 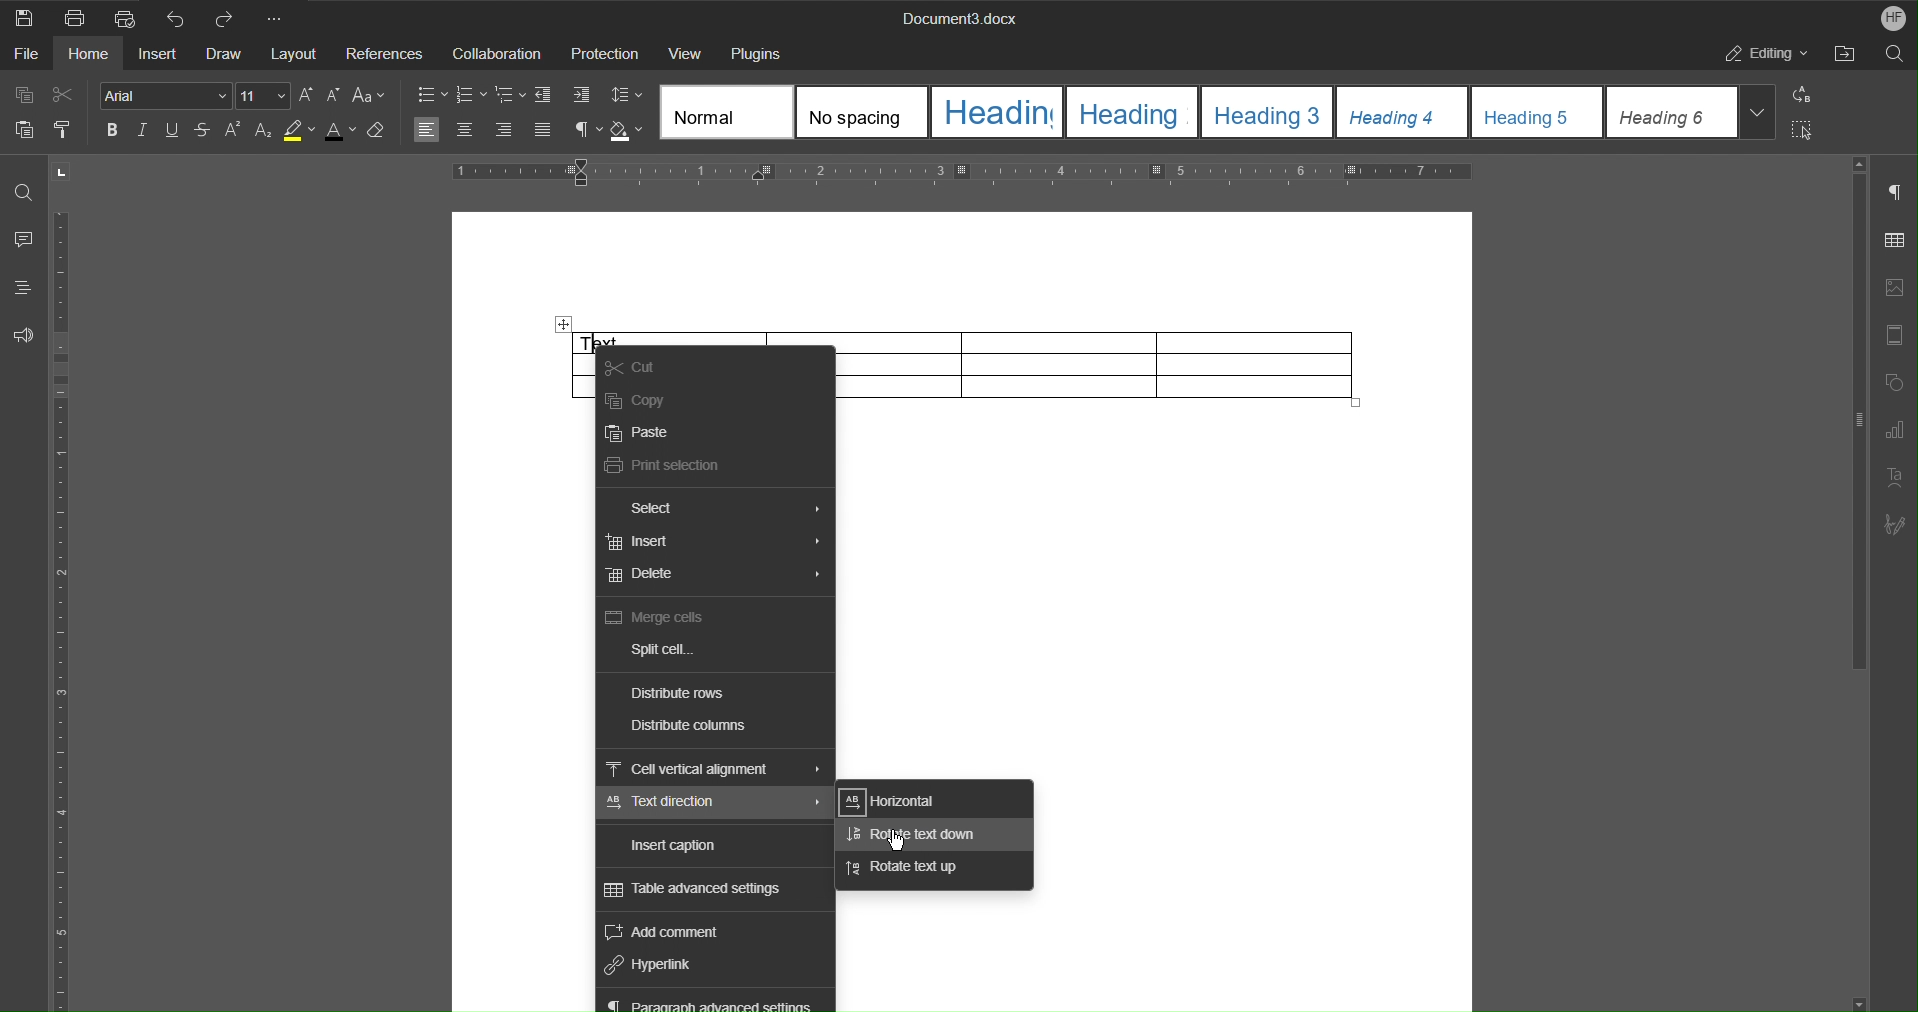 I want to click on Undo, so click(x=175, y=16).